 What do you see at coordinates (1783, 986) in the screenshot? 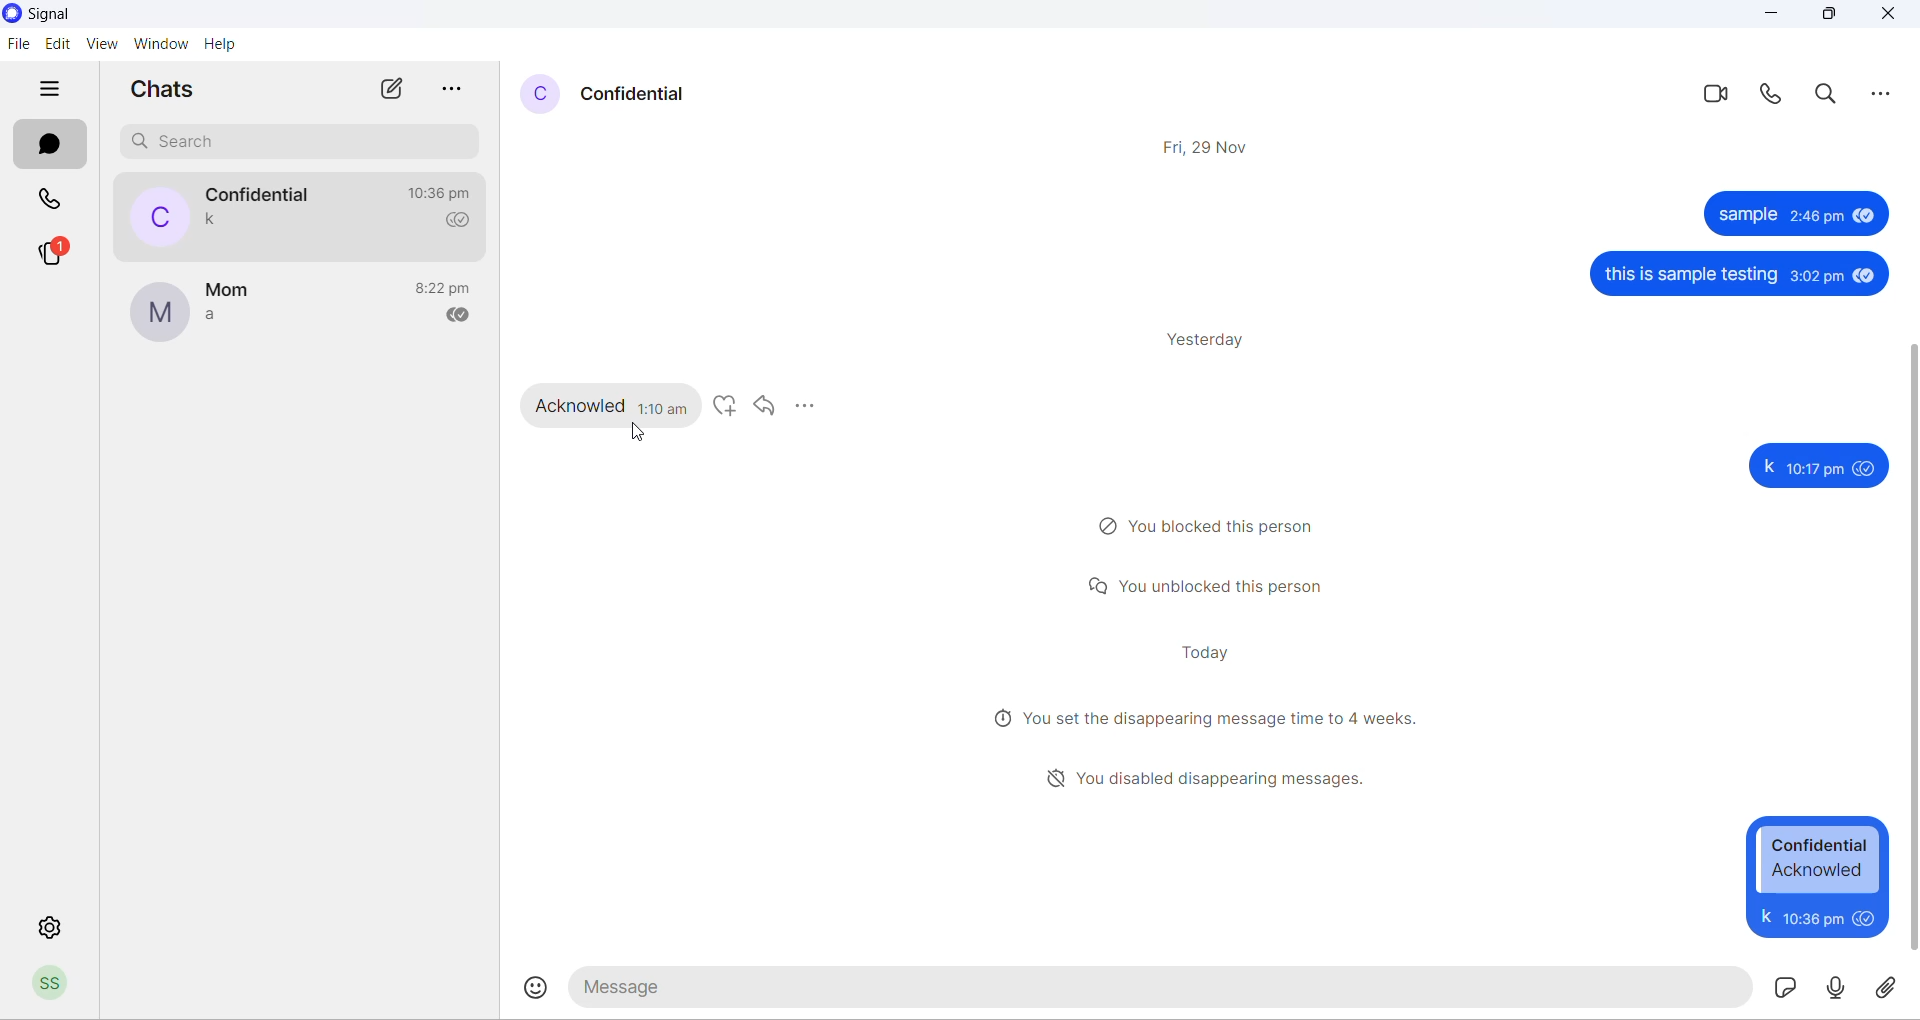
I see `sticker` at bounding box center [1783, 986].